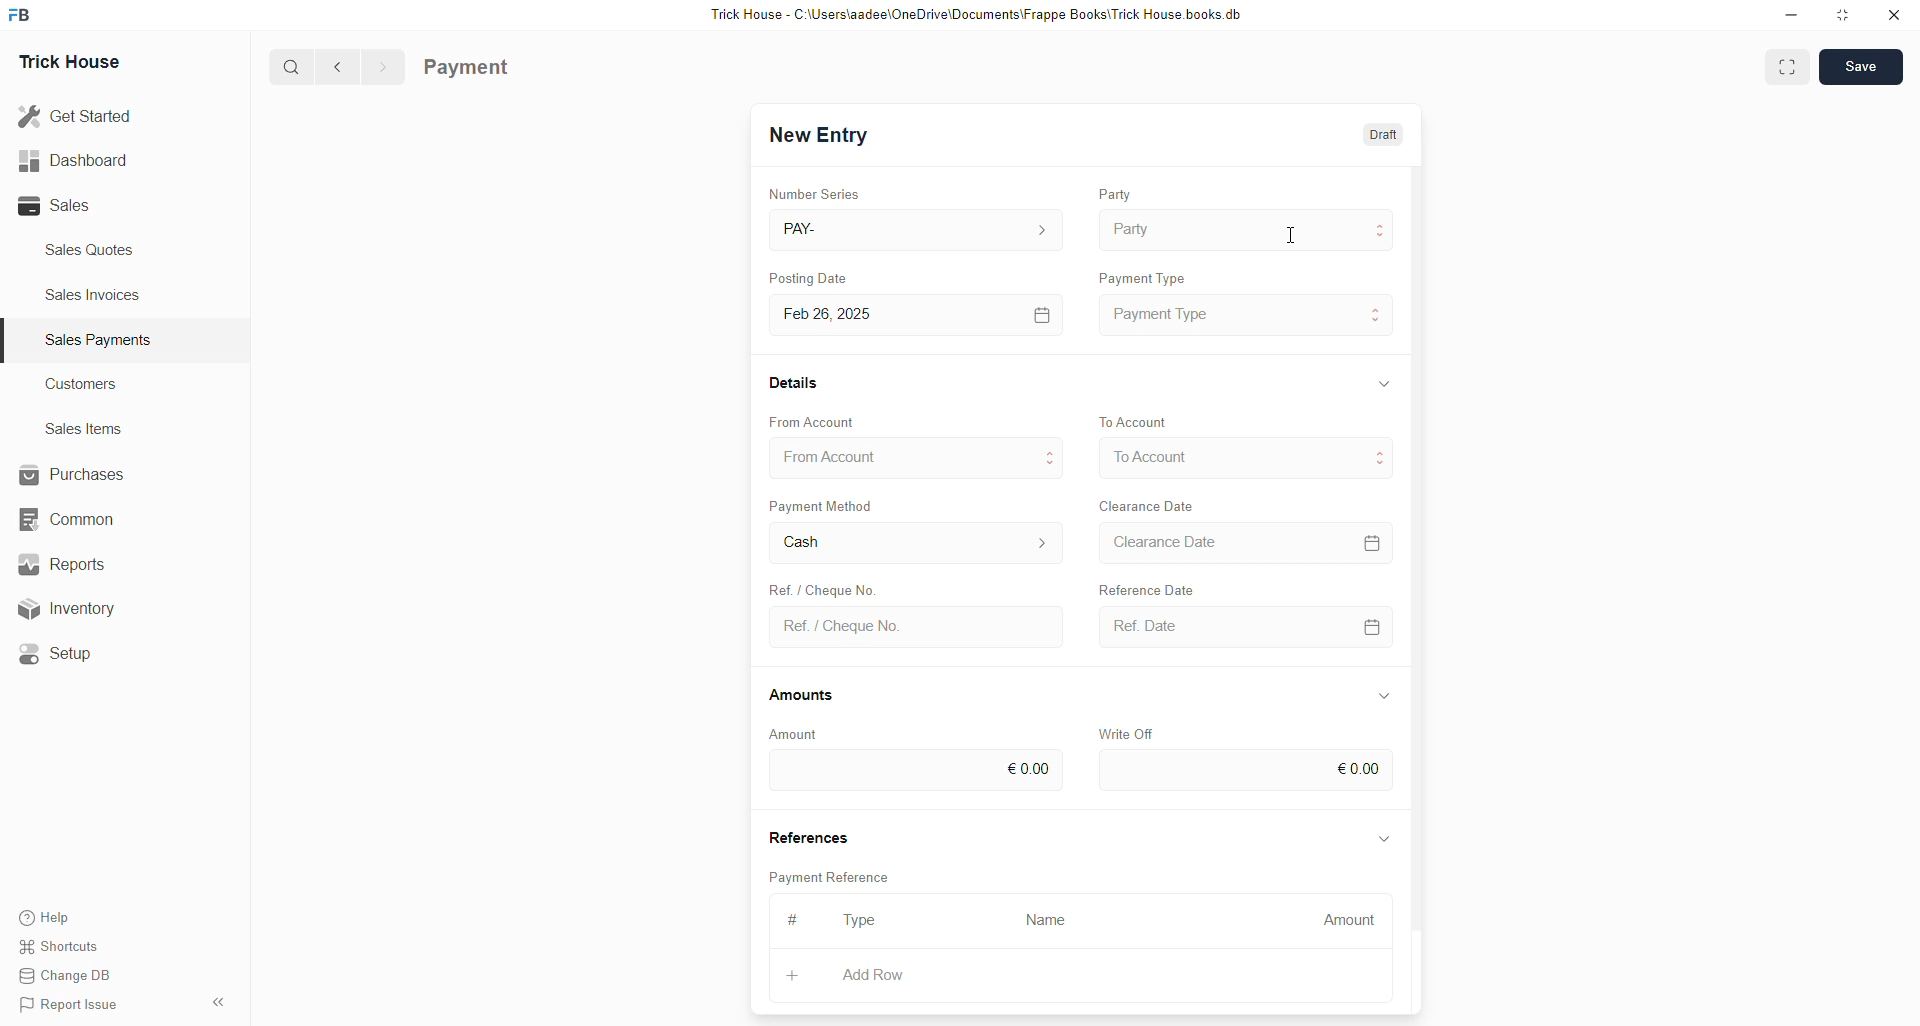 The height and width of the screenshot is (1026, 1920). Describe the element at coordinates (813, 422) in the screenshot. I see `From Account` at that location.